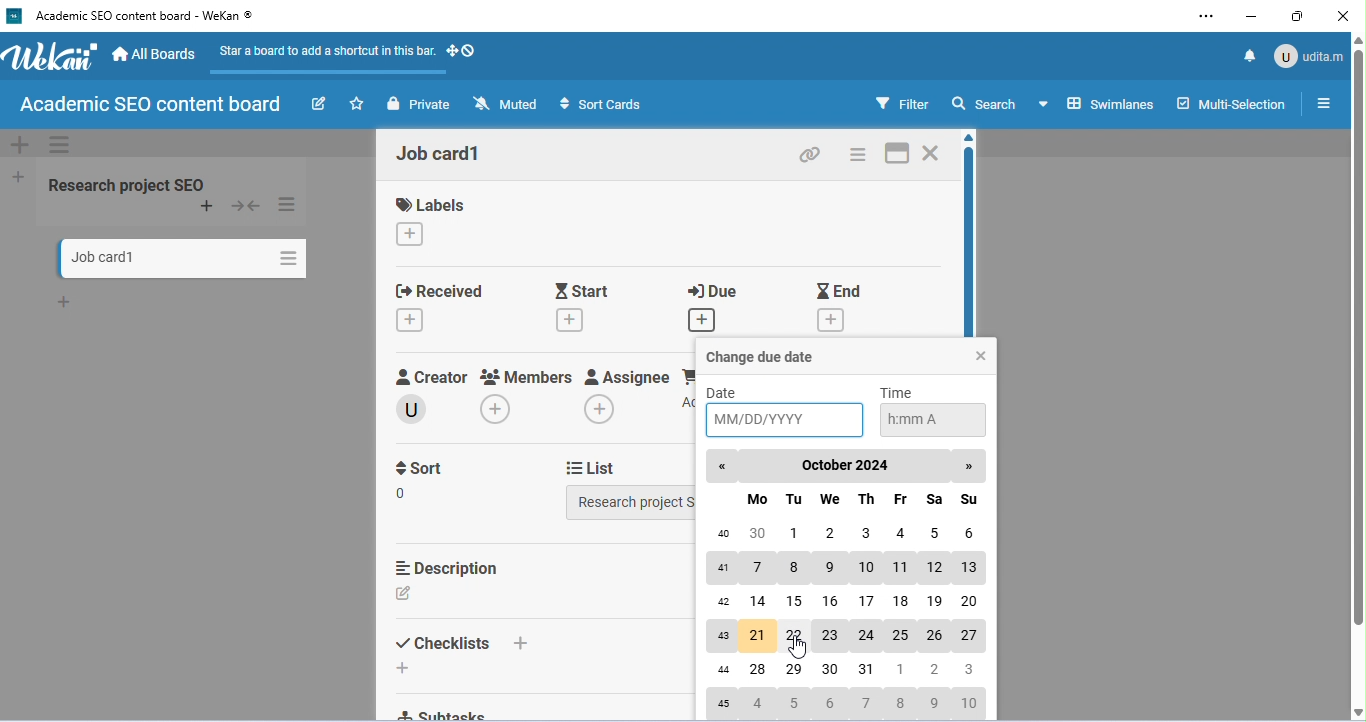 This screenshot has width=1366, height=722. Describe the element at coordinates (462, 50) in the screenshot. I see `show-desktop-drag-handles` at that location.